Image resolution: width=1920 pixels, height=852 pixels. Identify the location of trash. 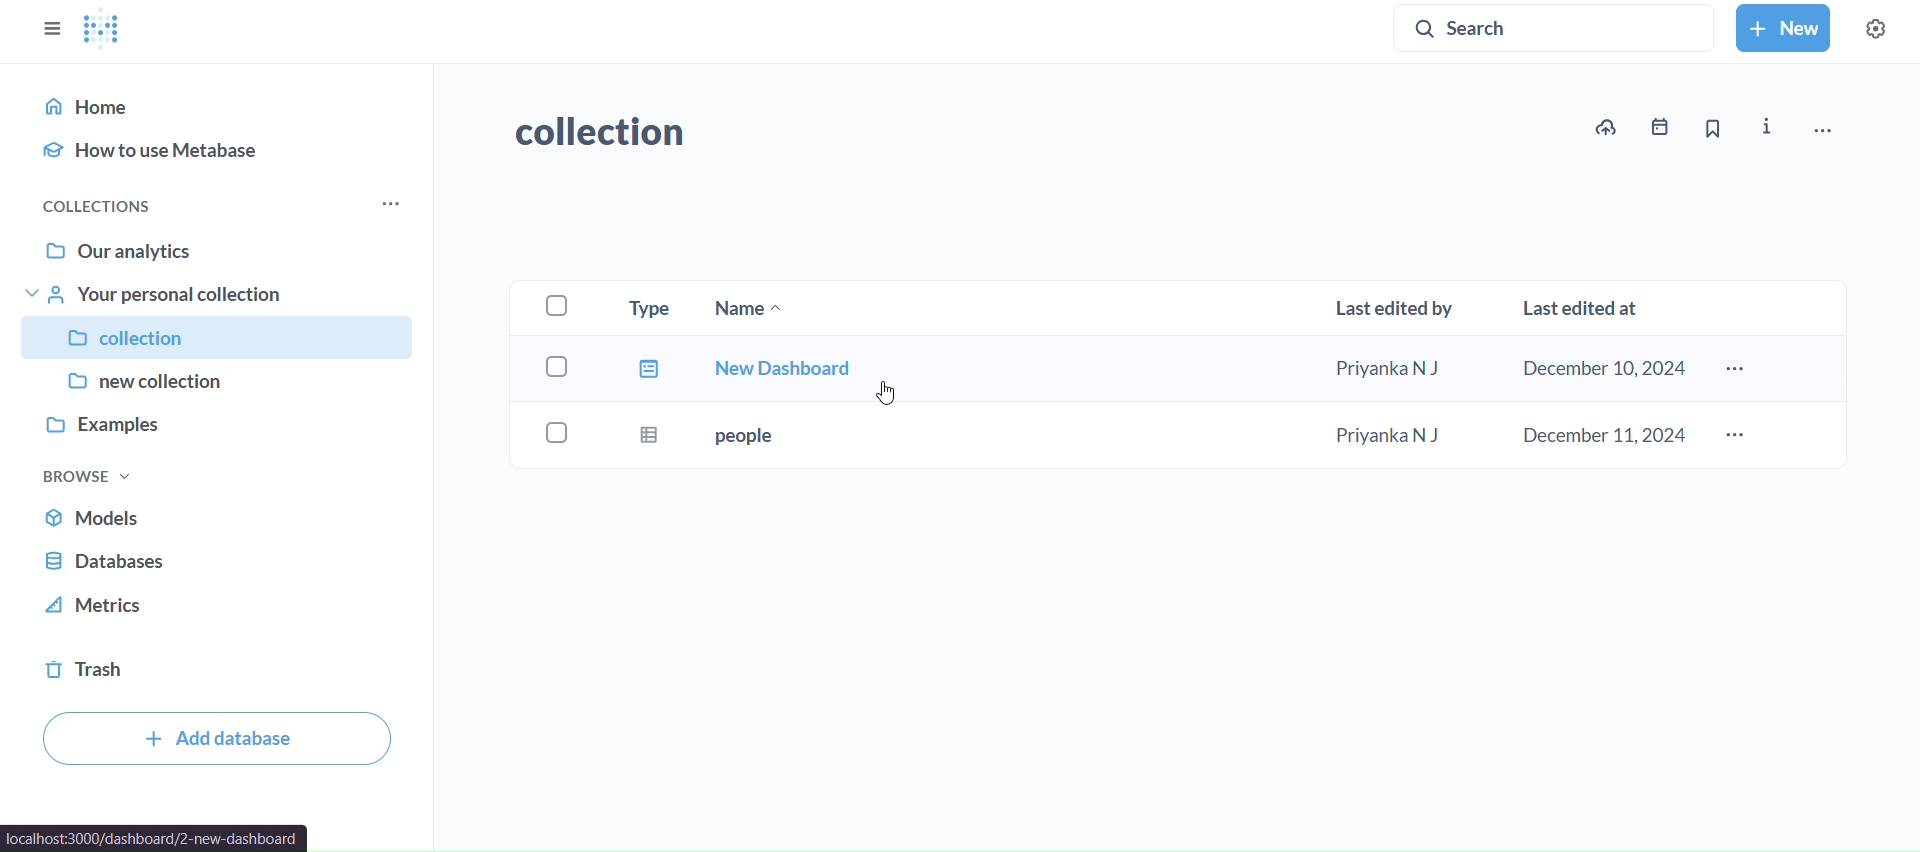
(222, 672).